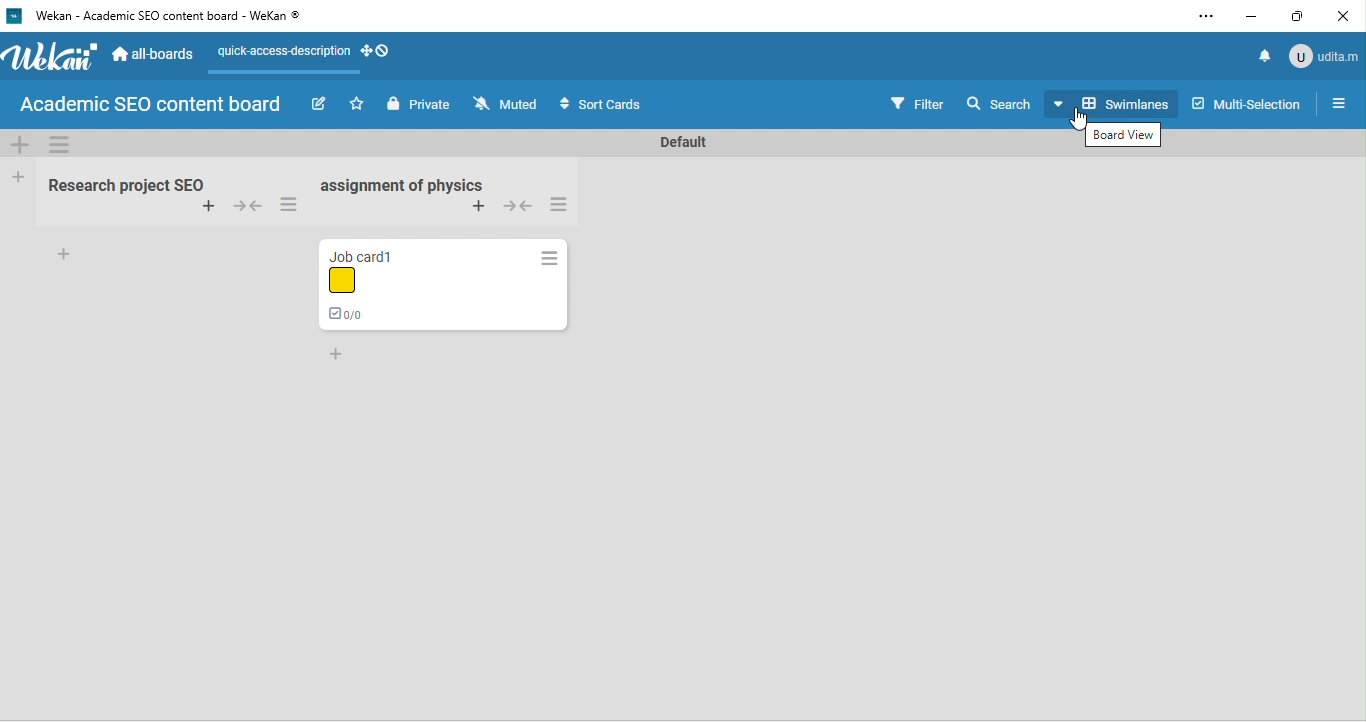  What do you see at coordinates (682, 141) in the screenshot?
I see `default` at bounding box center [682, 141].